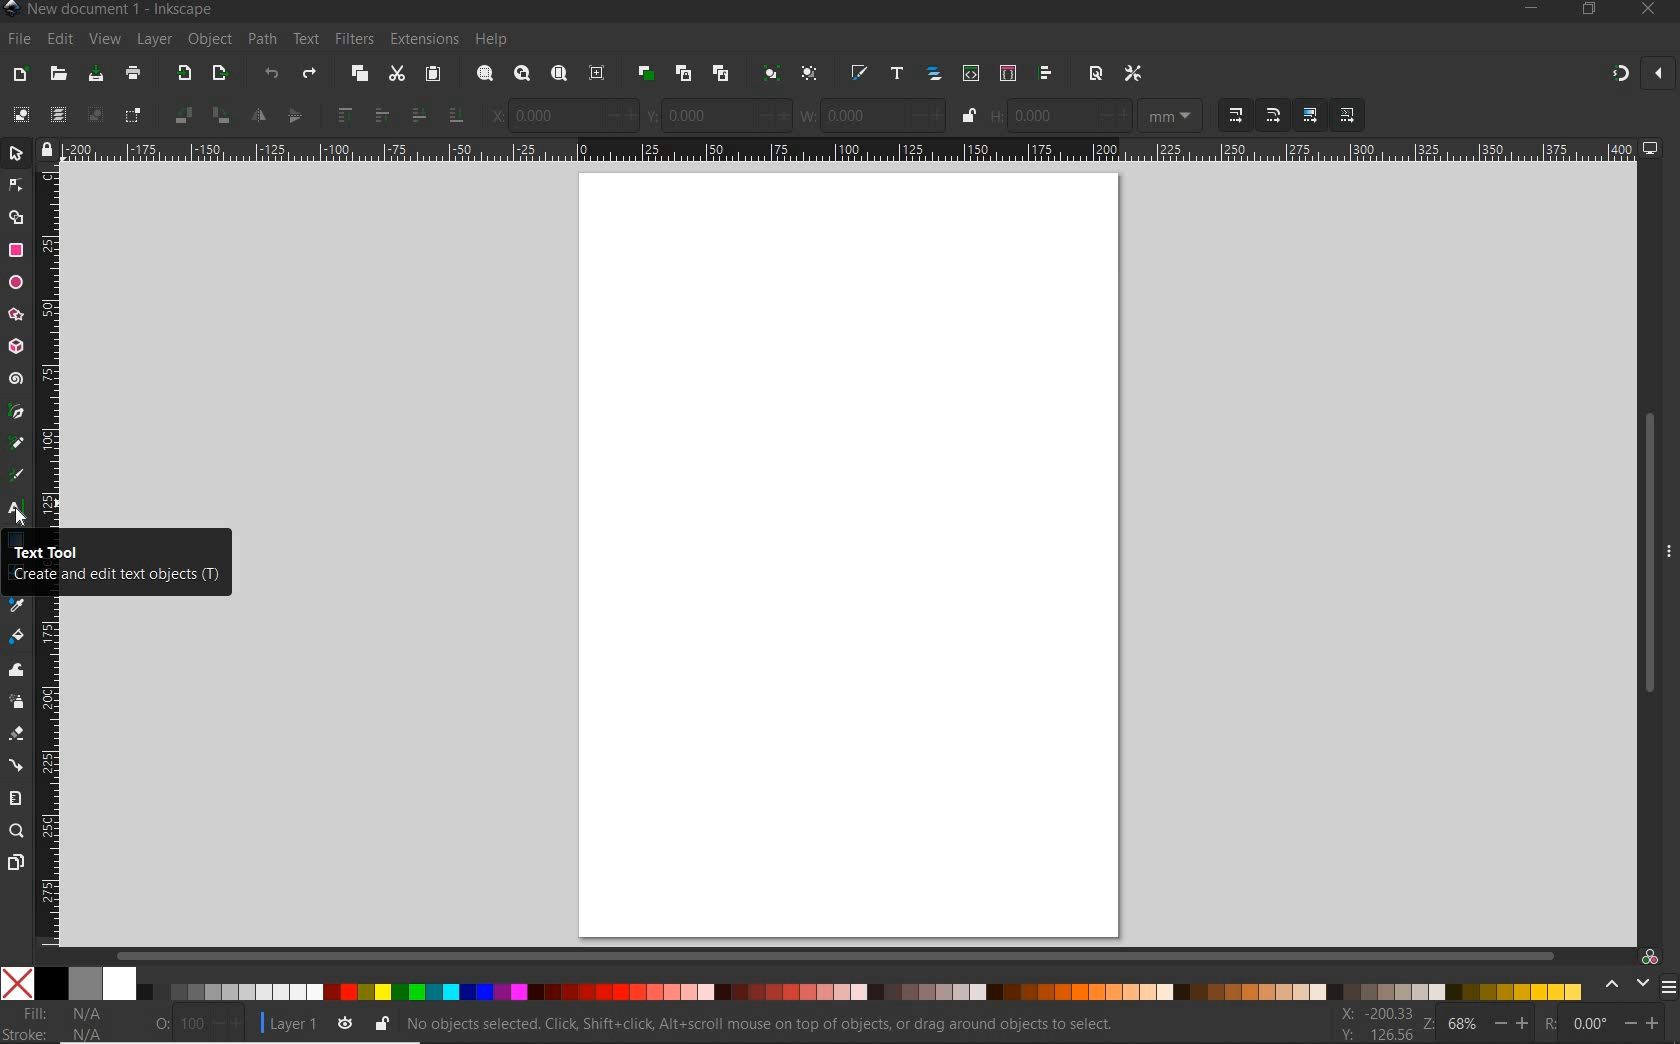 This screenshot has height=1044, width=1680. I want to click on paste, so click(433, 75).